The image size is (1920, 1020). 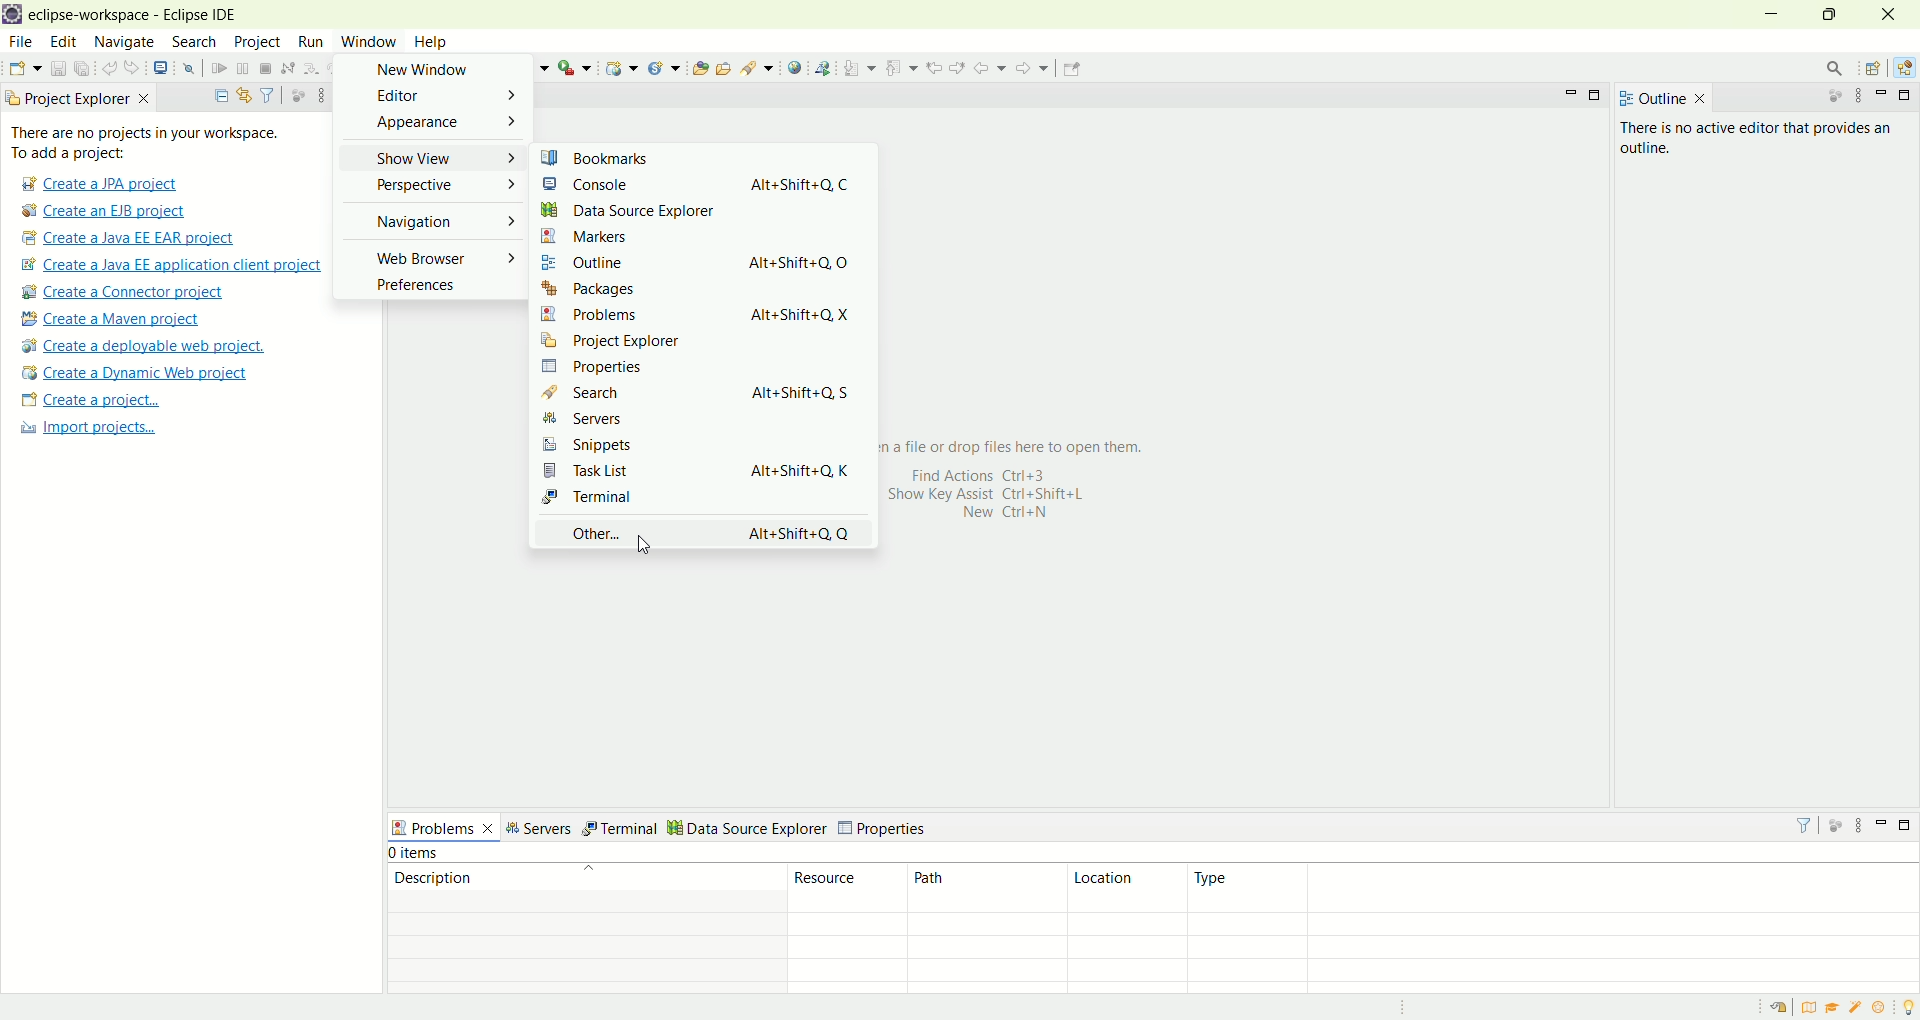 I want to click on skip all the breakpoints, so click(x=188, y=69).